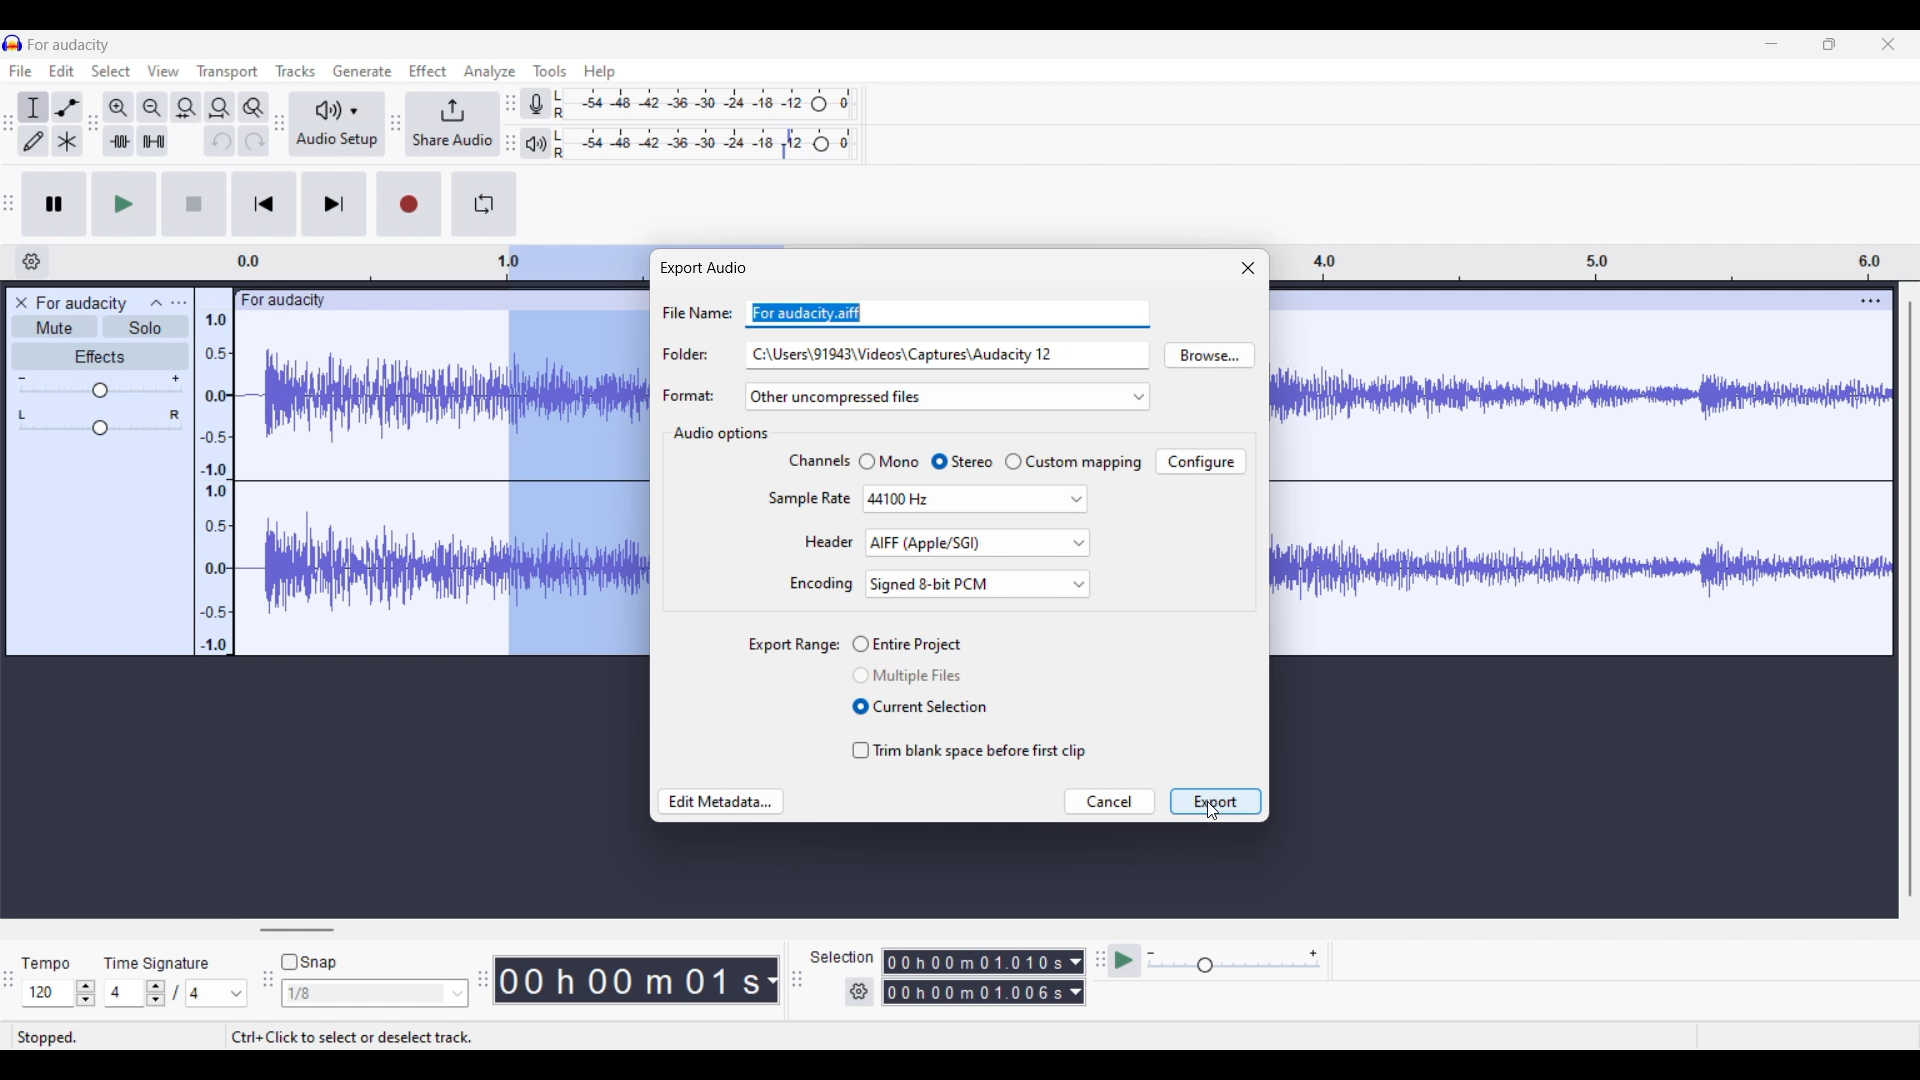 The image size is (1920, 1080). What do you see at coordinates (362, 71) in the screenshot?
I see `Generate menu` at bounding box center [362, 71].